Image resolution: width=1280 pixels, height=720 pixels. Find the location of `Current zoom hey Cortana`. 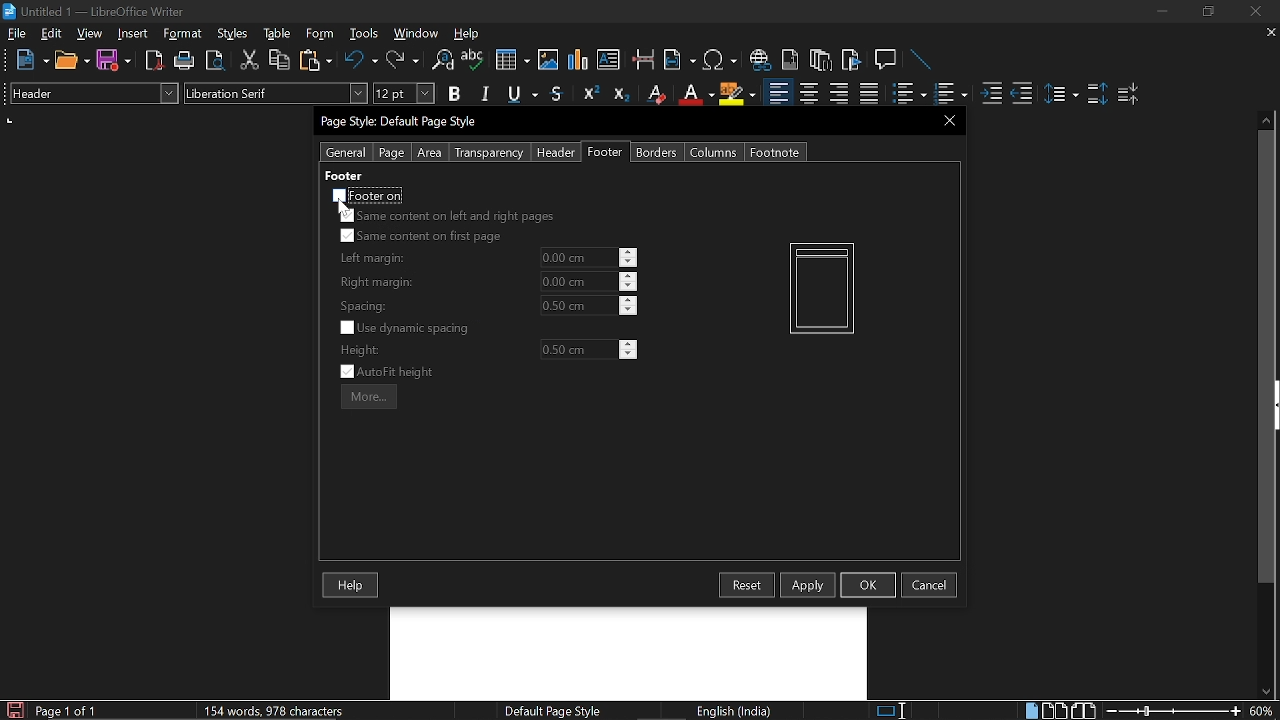

Current zoom hey Cortana is located at coordinates (1261, 710).